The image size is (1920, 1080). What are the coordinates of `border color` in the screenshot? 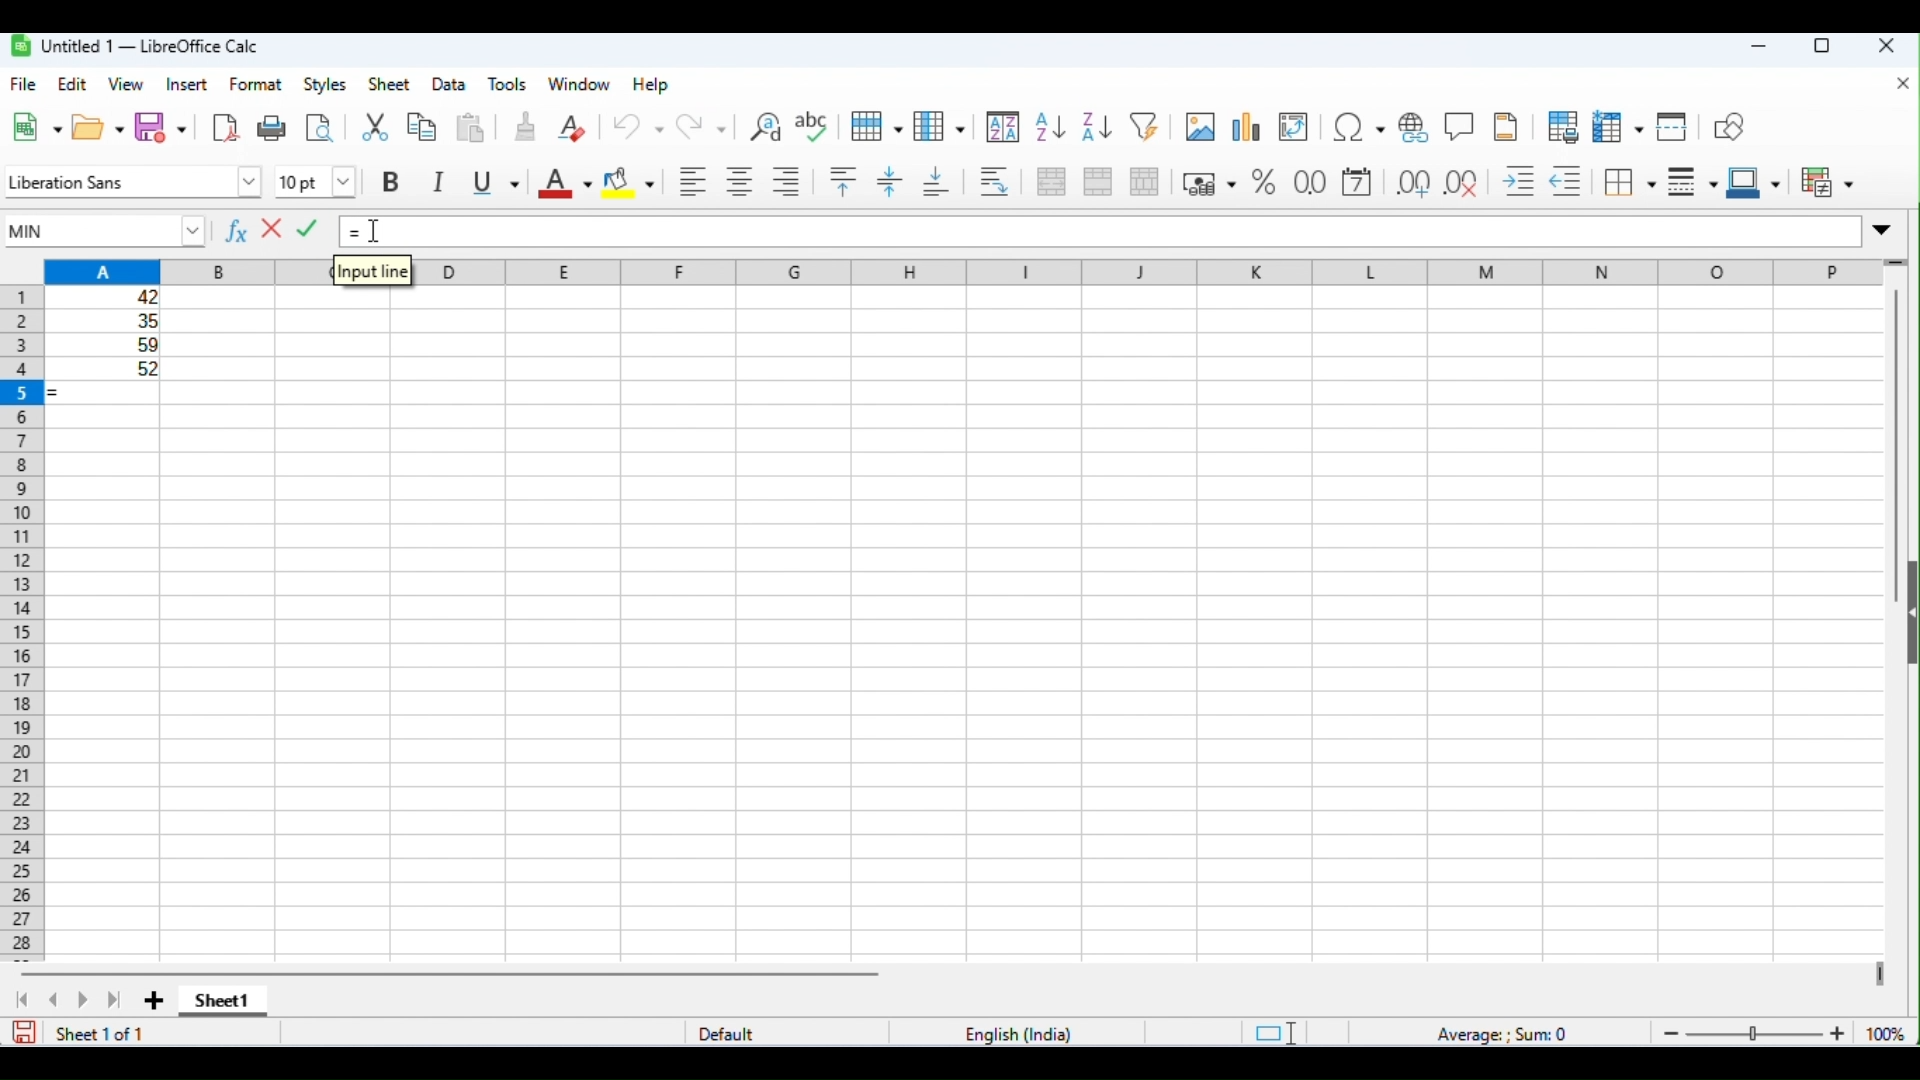 It's located at (1753, 184).